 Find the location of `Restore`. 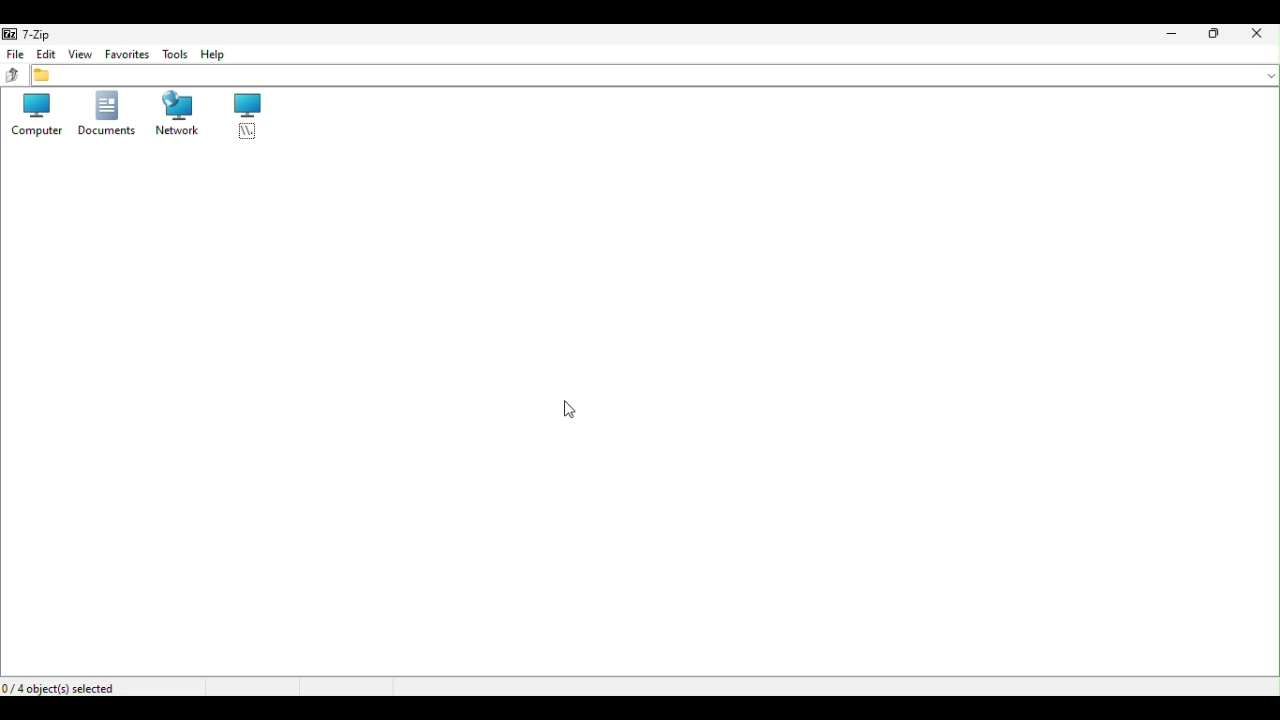

Restore is located at coordinates (1216, 36).